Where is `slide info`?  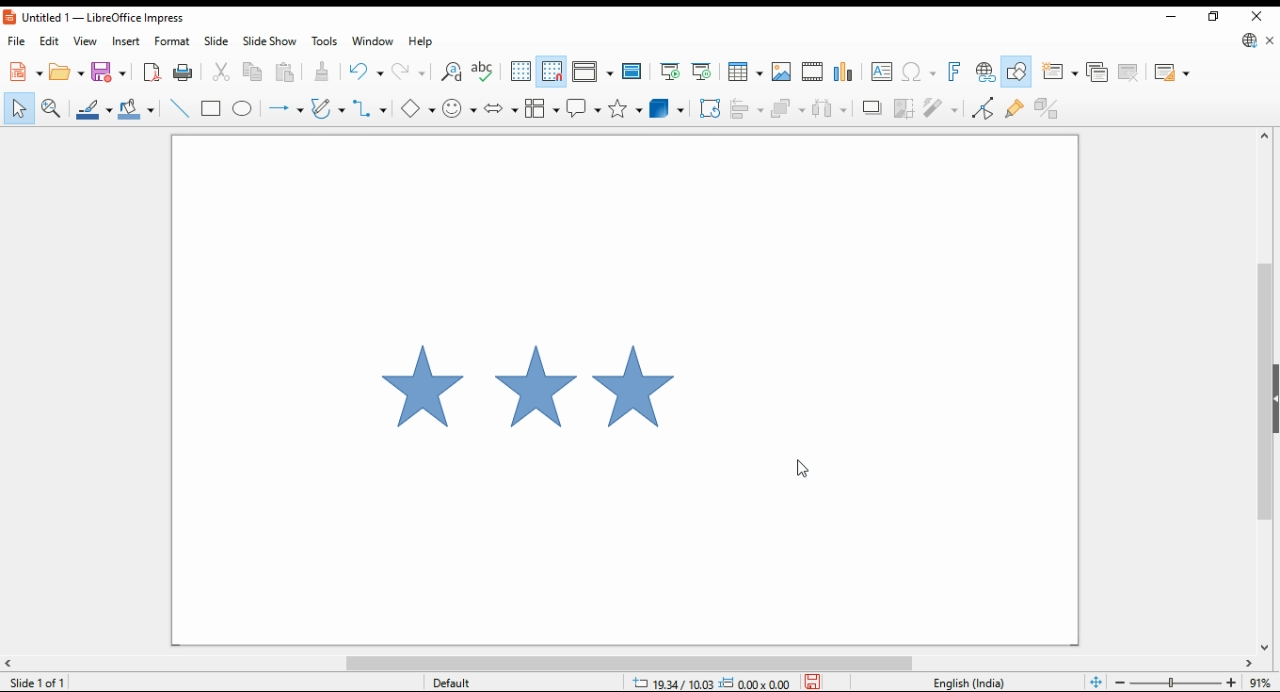 slide info is located at coordinates (40, 680).